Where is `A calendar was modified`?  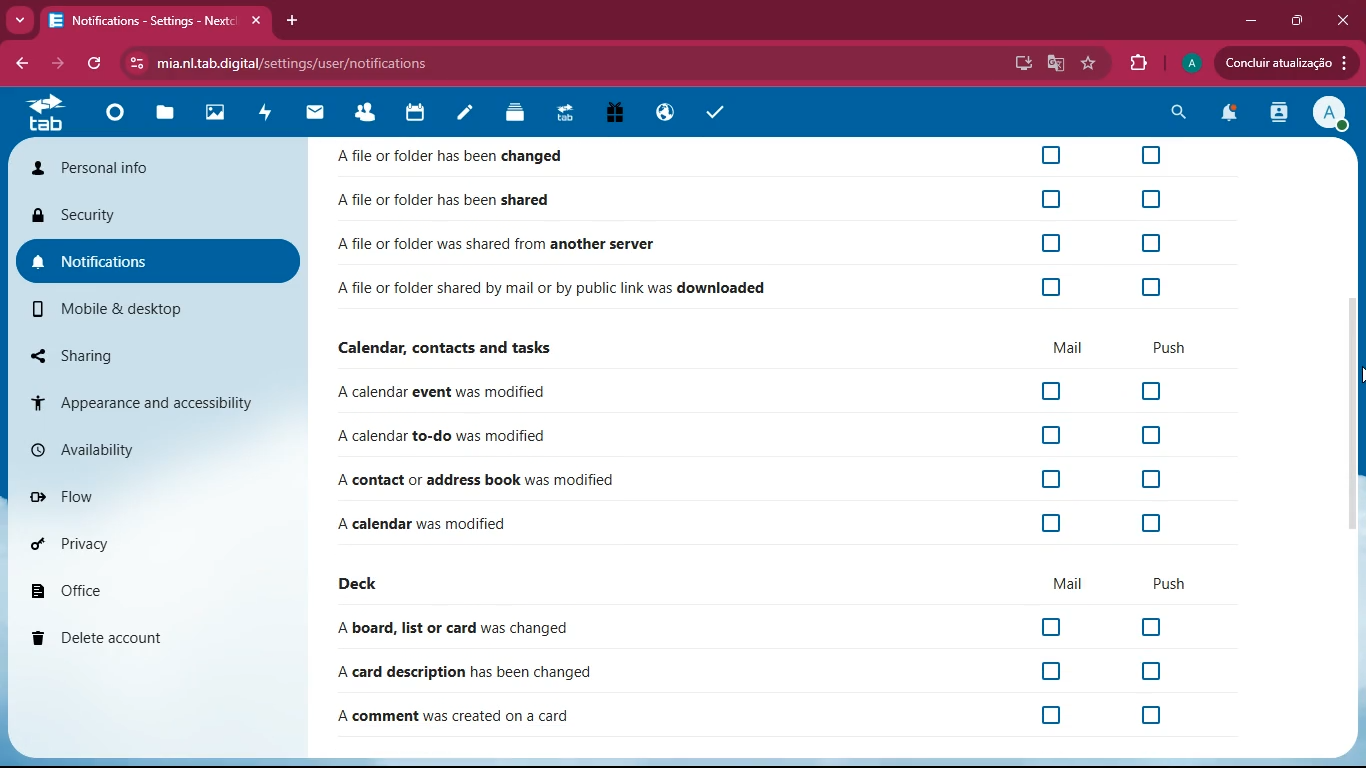 A calendar was modified is located at coordinates (423, 526).